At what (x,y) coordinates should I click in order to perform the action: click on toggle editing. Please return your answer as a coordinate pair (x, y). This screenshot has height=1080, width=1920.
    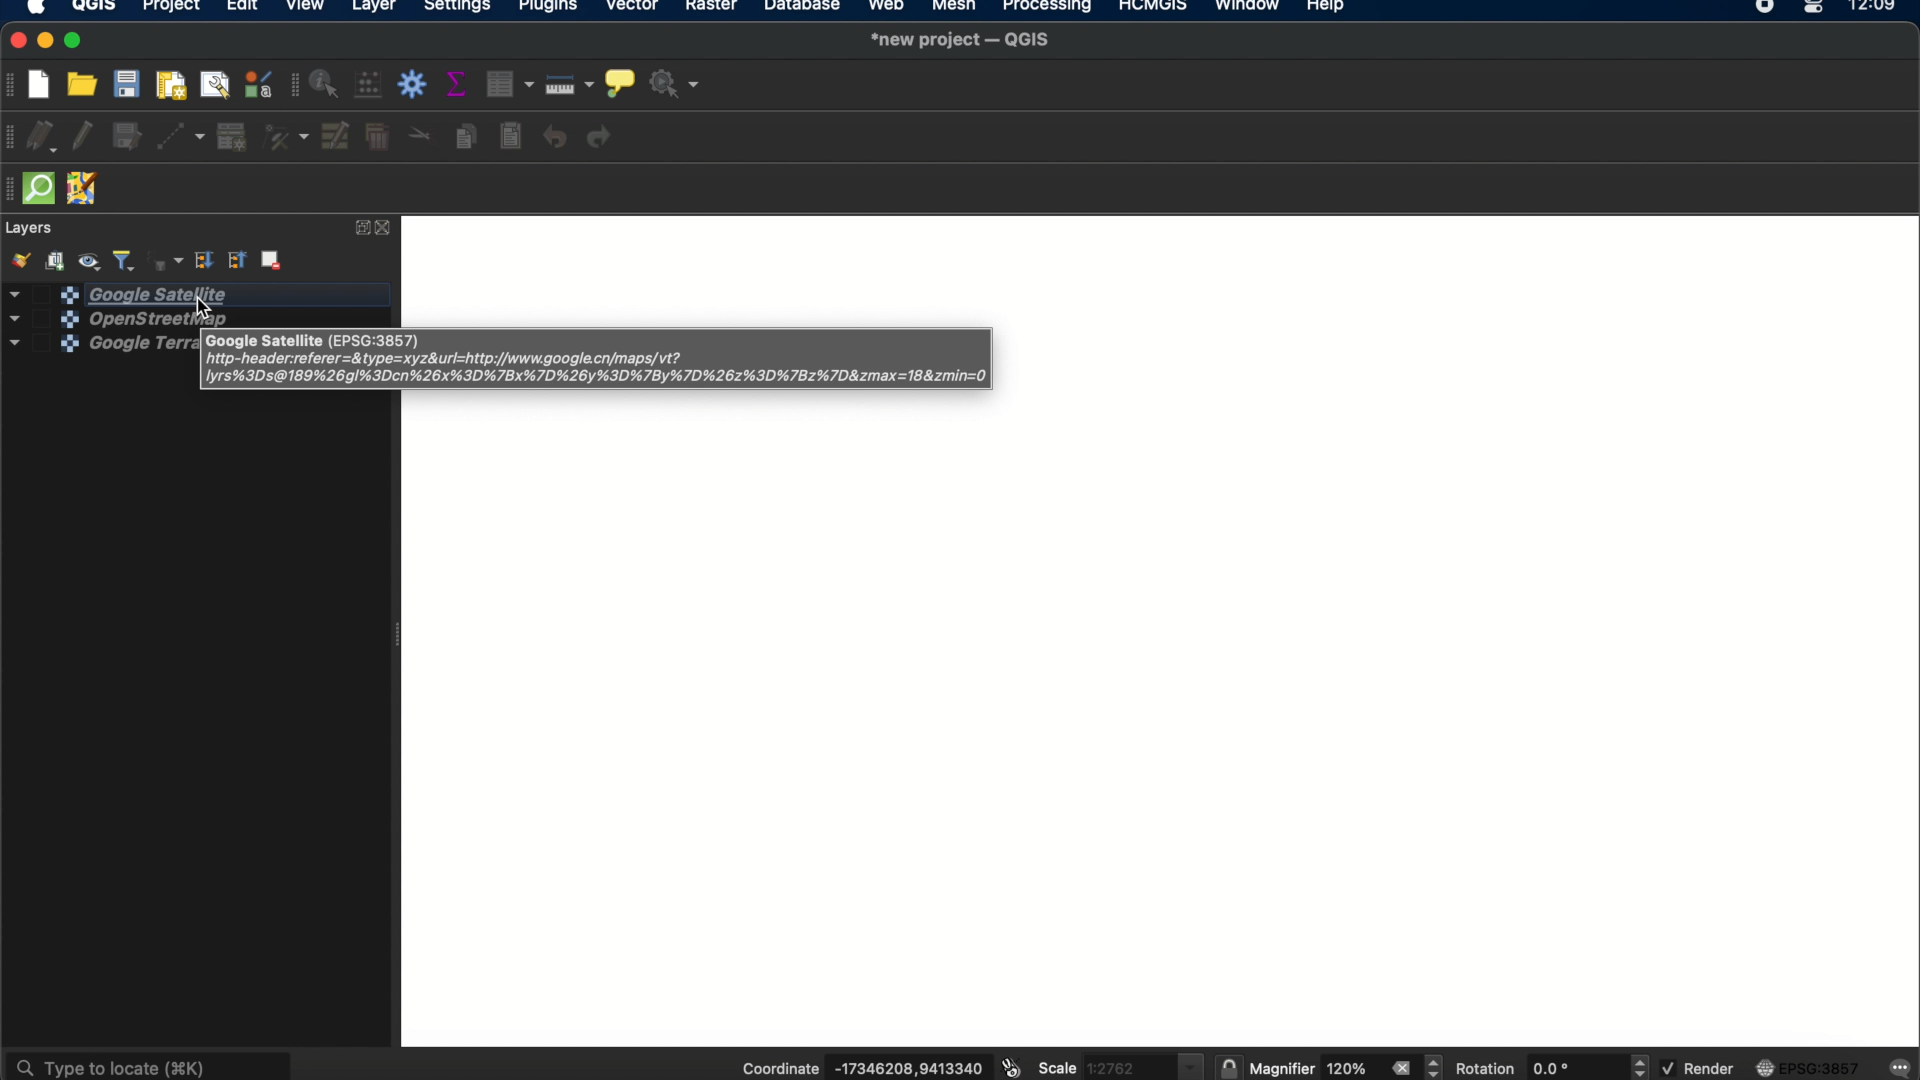
    Looking at the image, I should click on (83, 138).